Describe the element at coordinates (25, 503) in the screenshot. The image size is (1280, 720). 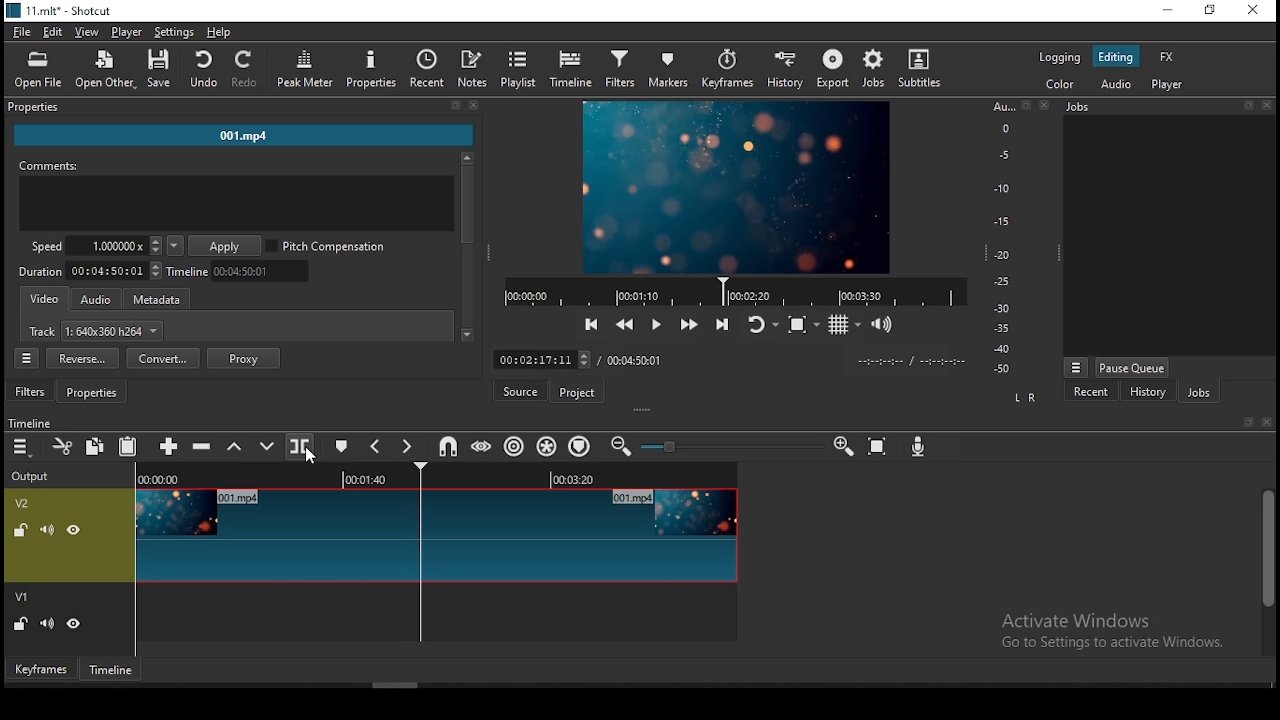
I see `V2` at that location.